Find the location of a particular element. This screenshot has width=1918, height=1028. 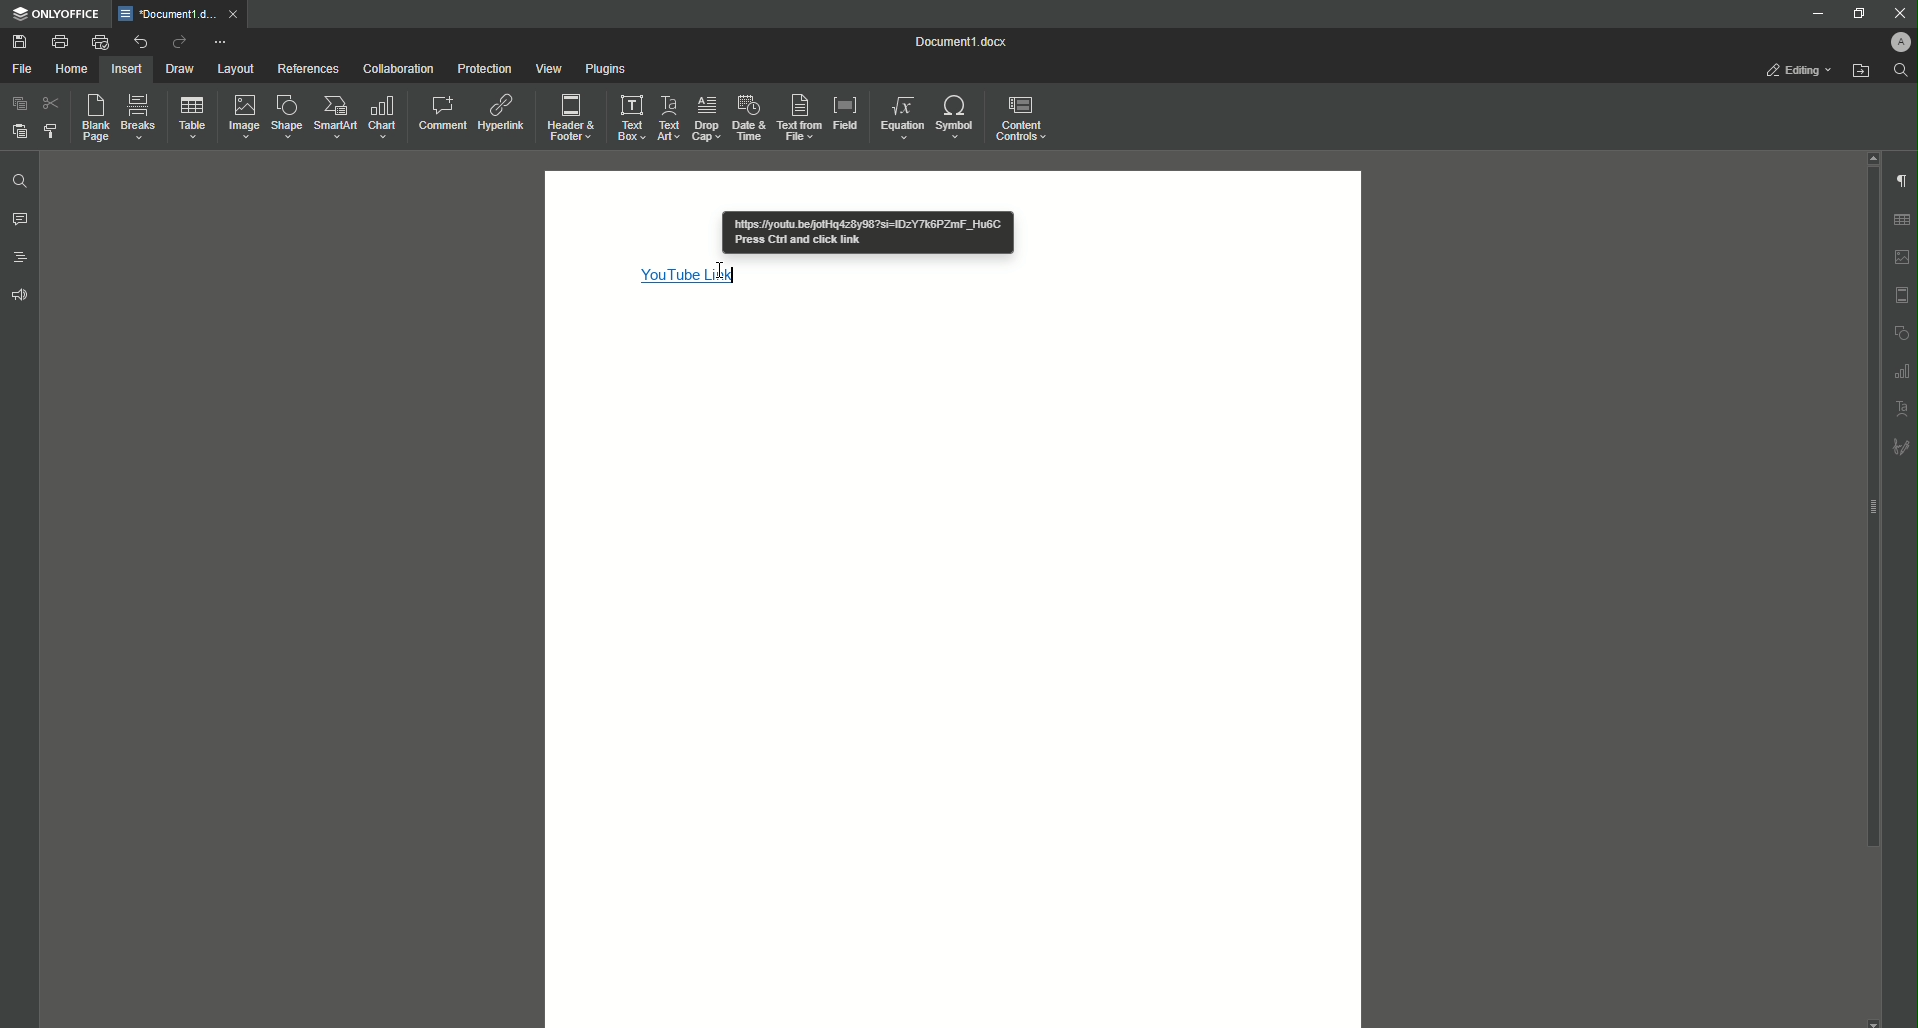

SmartArt is located at coordinates (337, 117).